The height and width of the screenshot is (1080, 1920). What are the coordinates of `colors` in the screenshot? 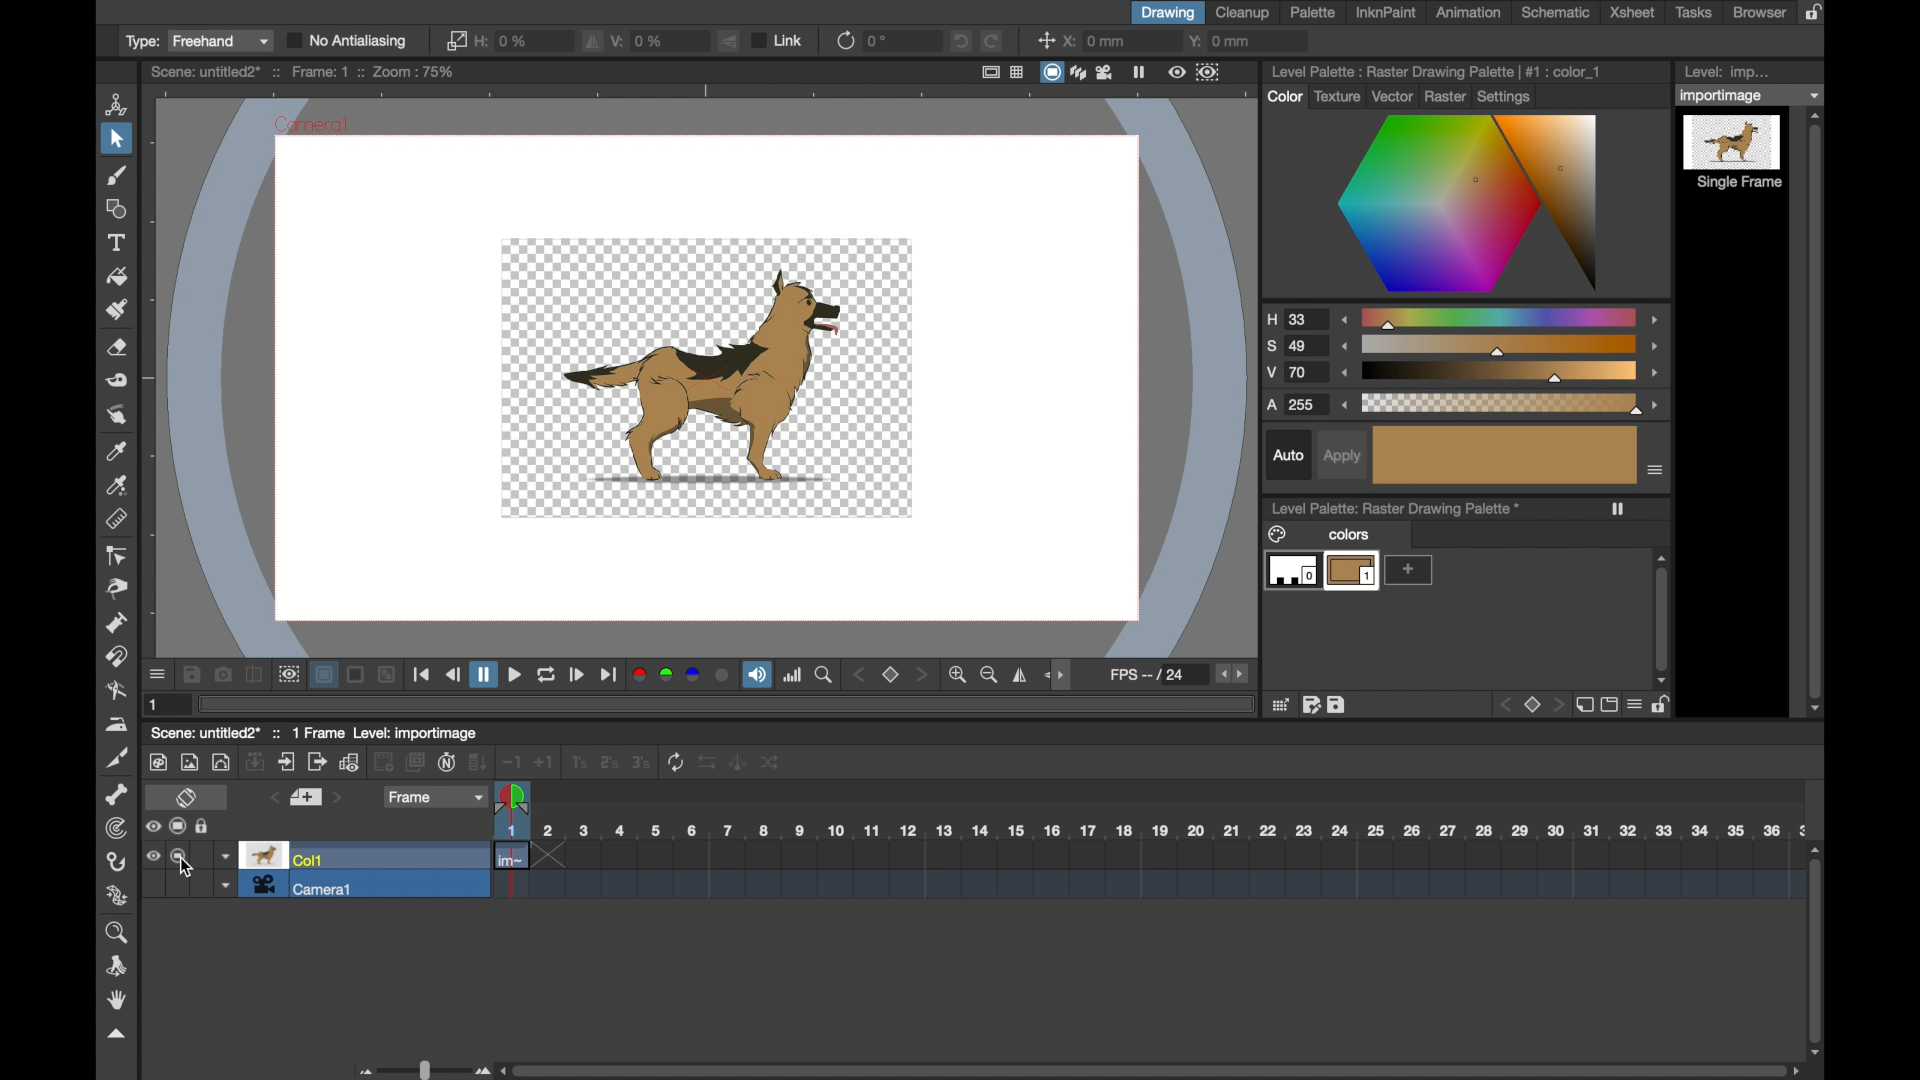 It's located at (1319, 534).